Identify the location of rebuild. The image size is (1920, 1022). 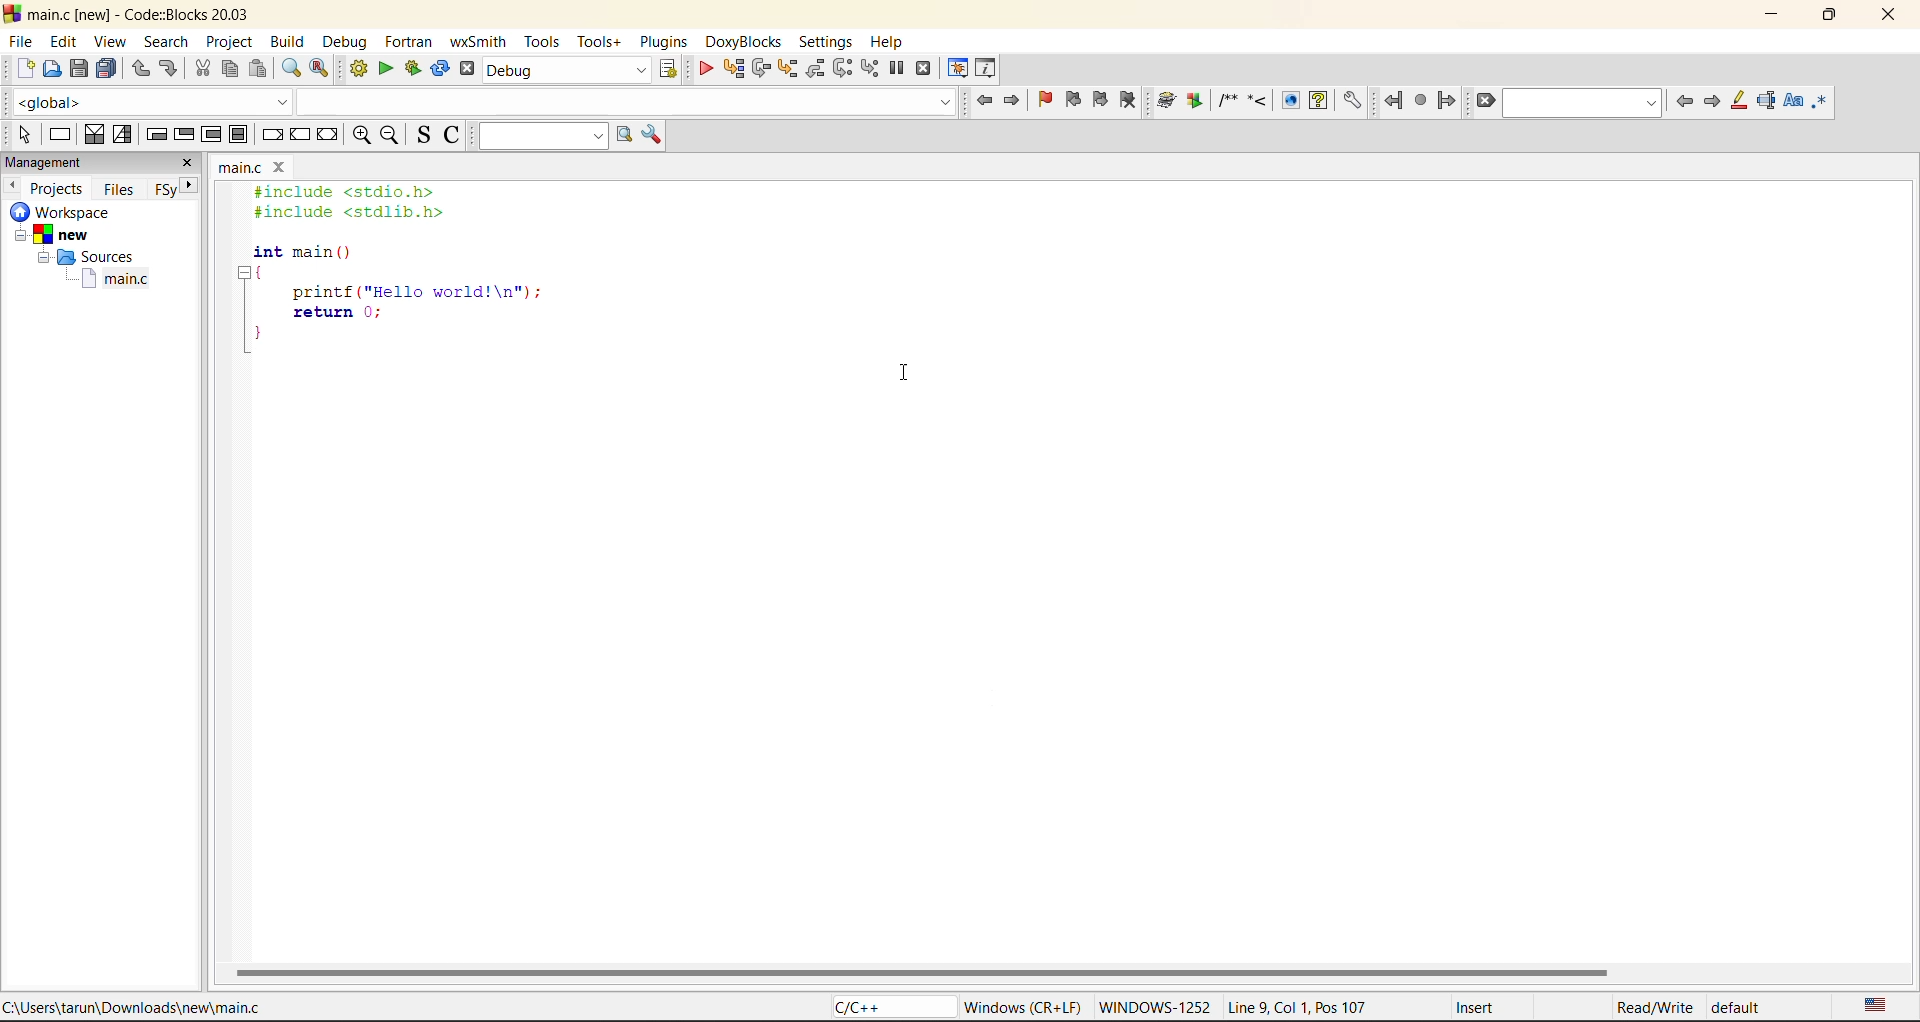
(438, 69).